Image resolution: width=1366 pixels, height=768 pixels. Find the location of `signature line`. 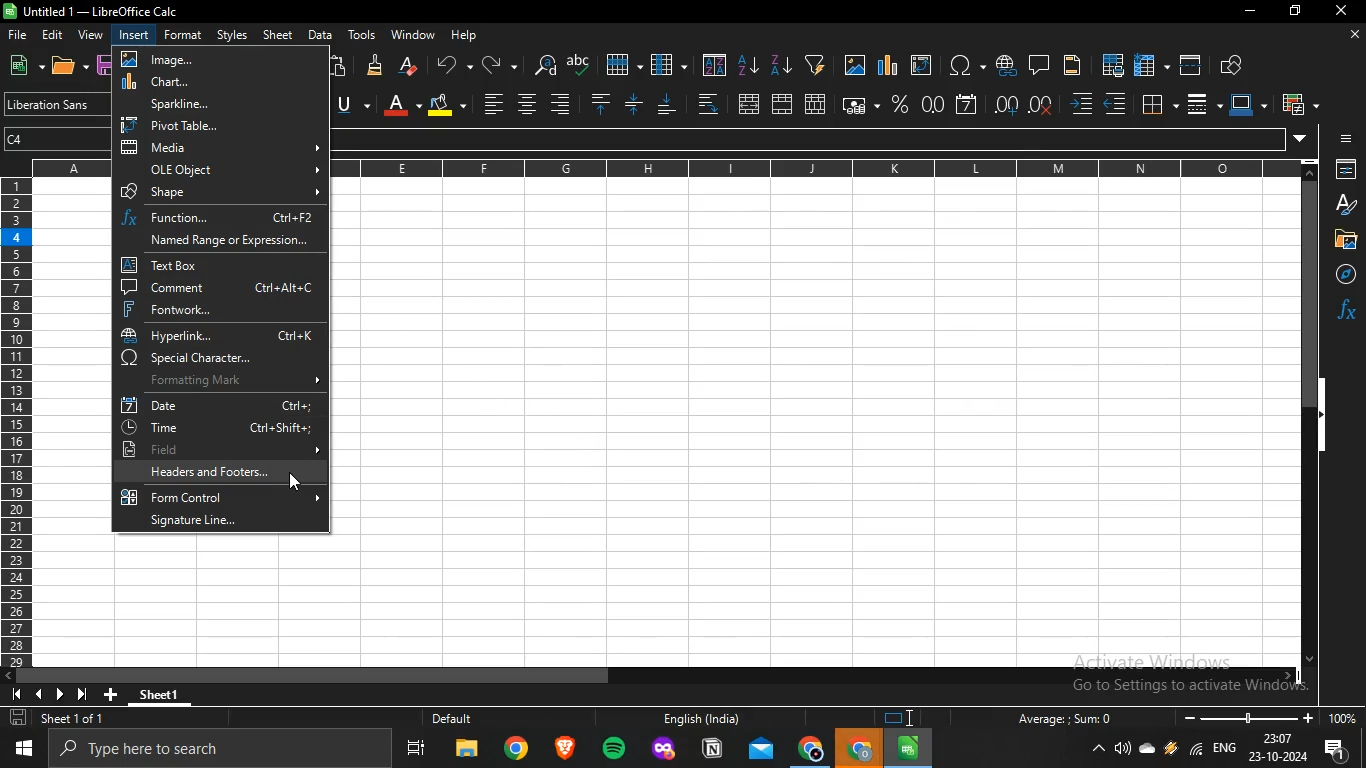

signature line is located at coordinates (217, 521).